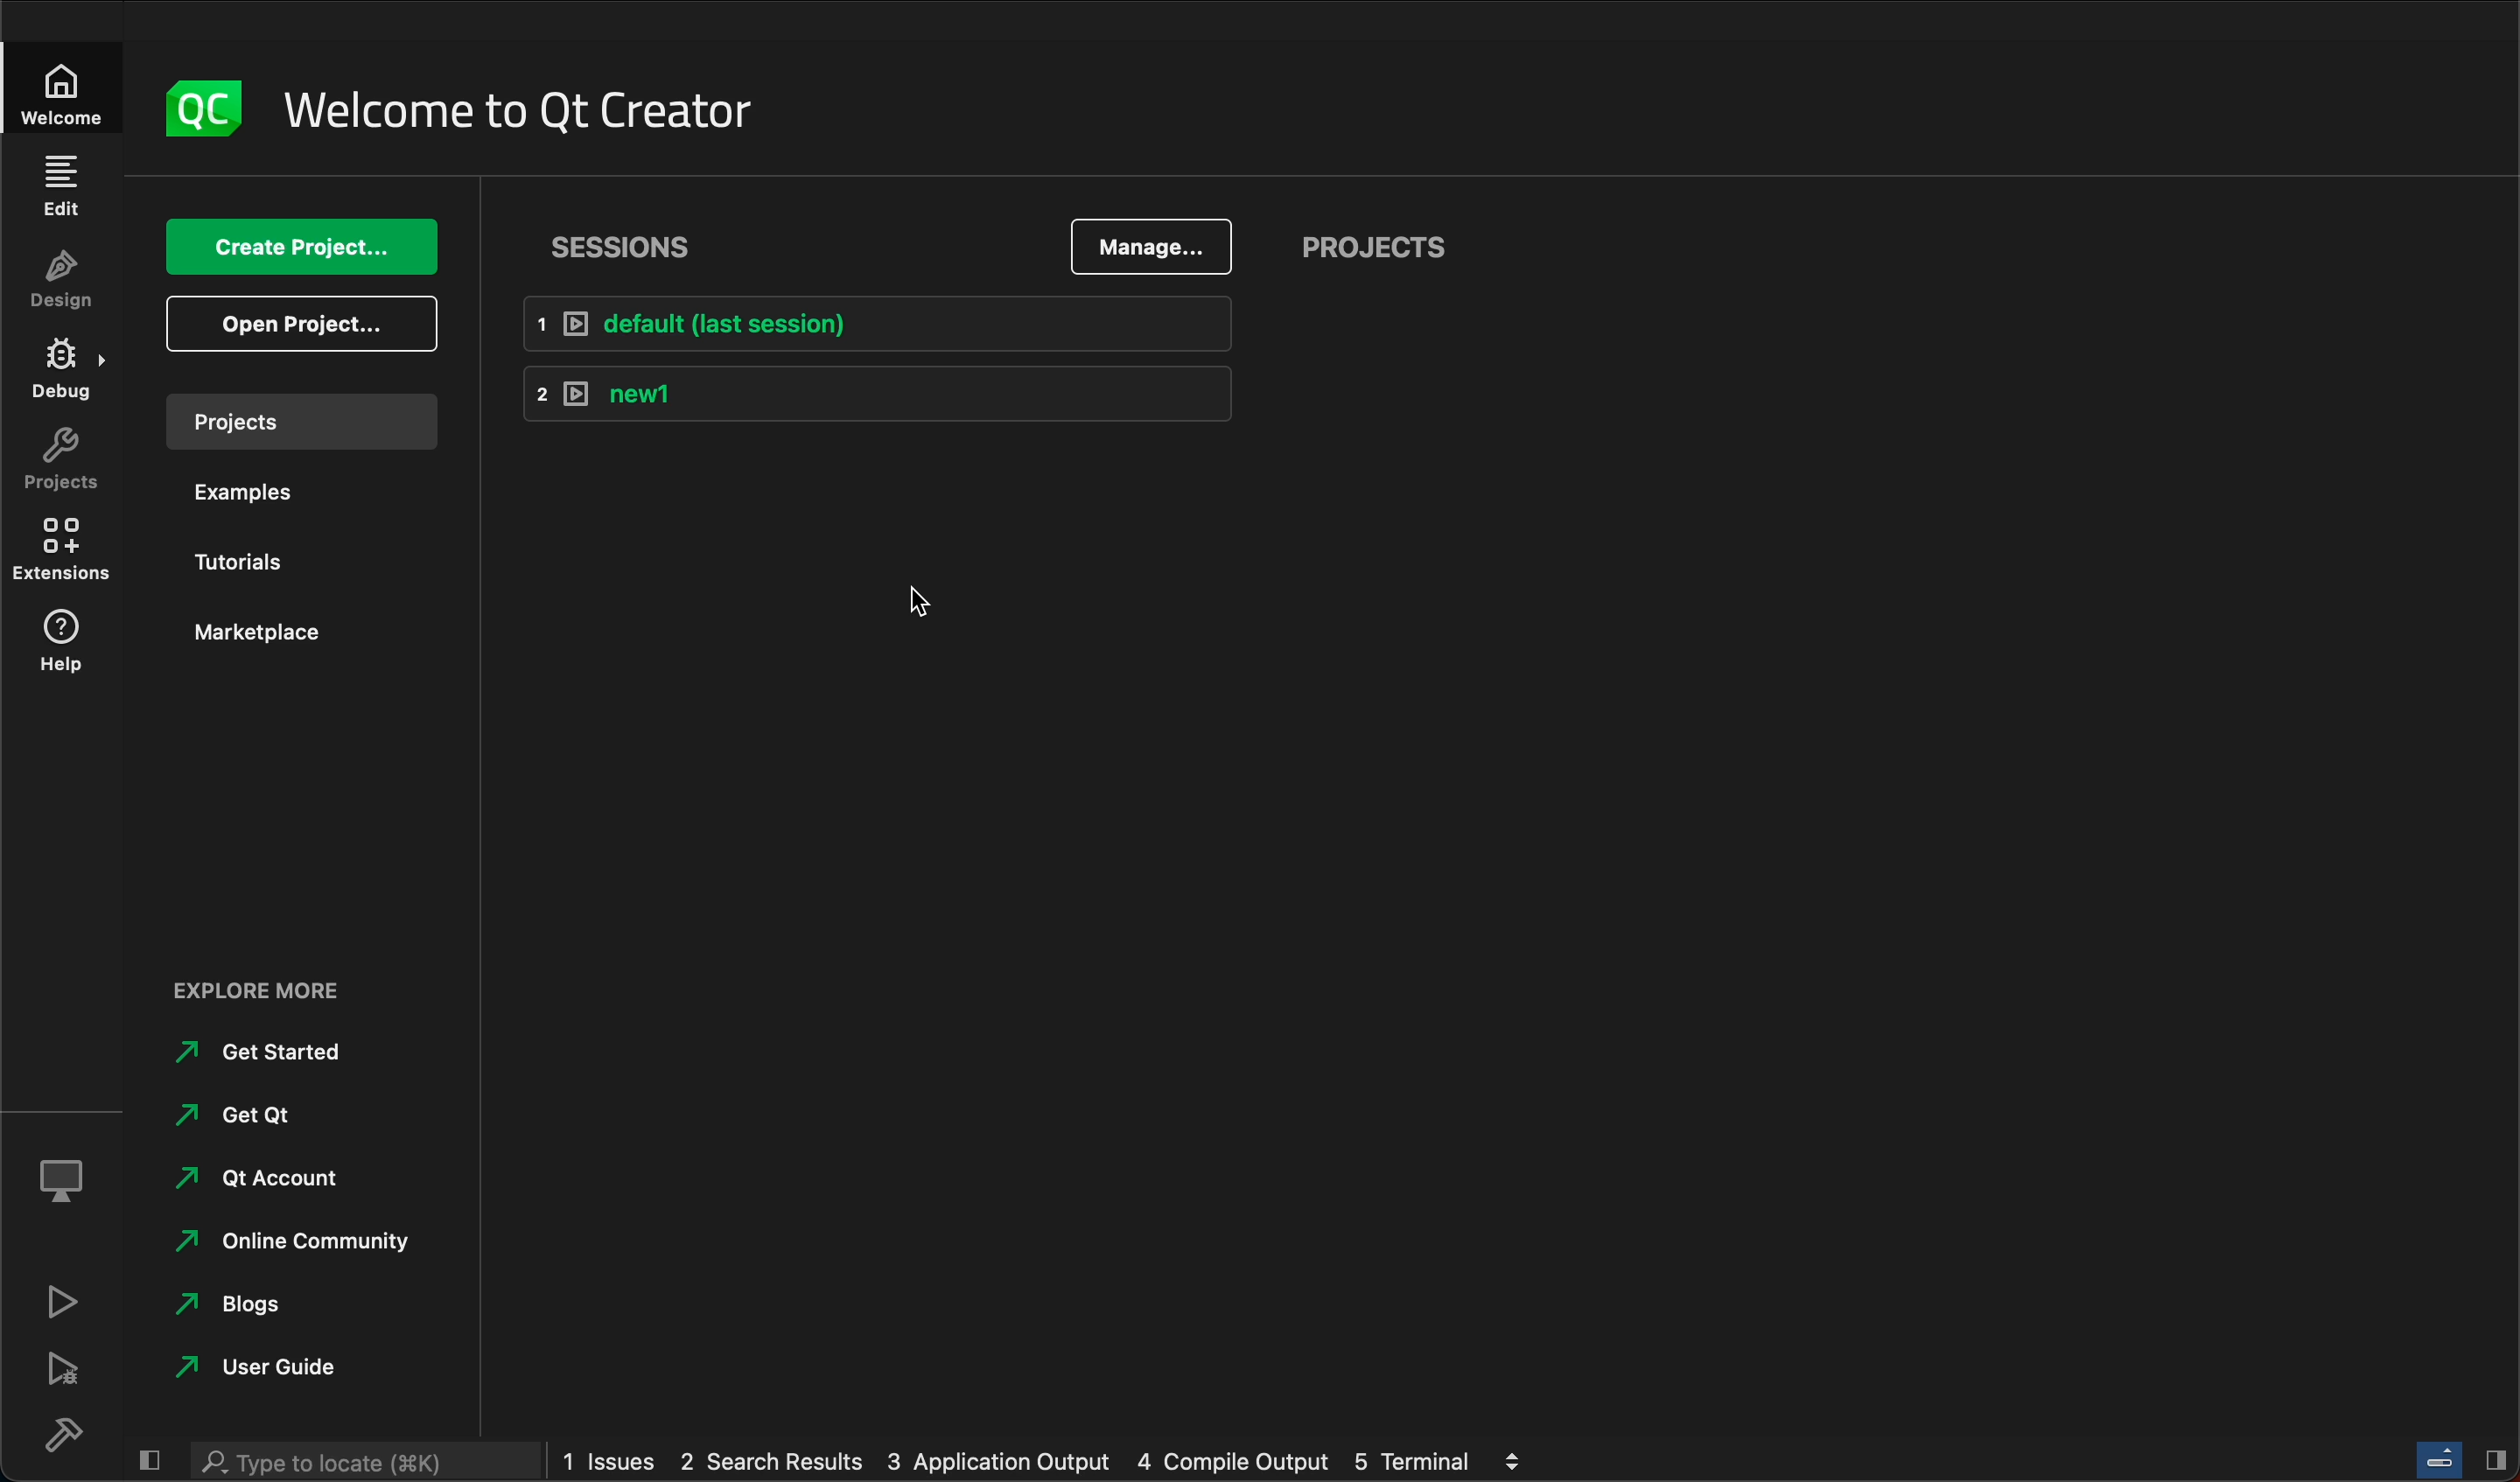 Image resolution: width=2520 pixels, height=1482 pixels. Describe the element at coordinates (876, 391) in the screenshot. I see `new1` at that location.